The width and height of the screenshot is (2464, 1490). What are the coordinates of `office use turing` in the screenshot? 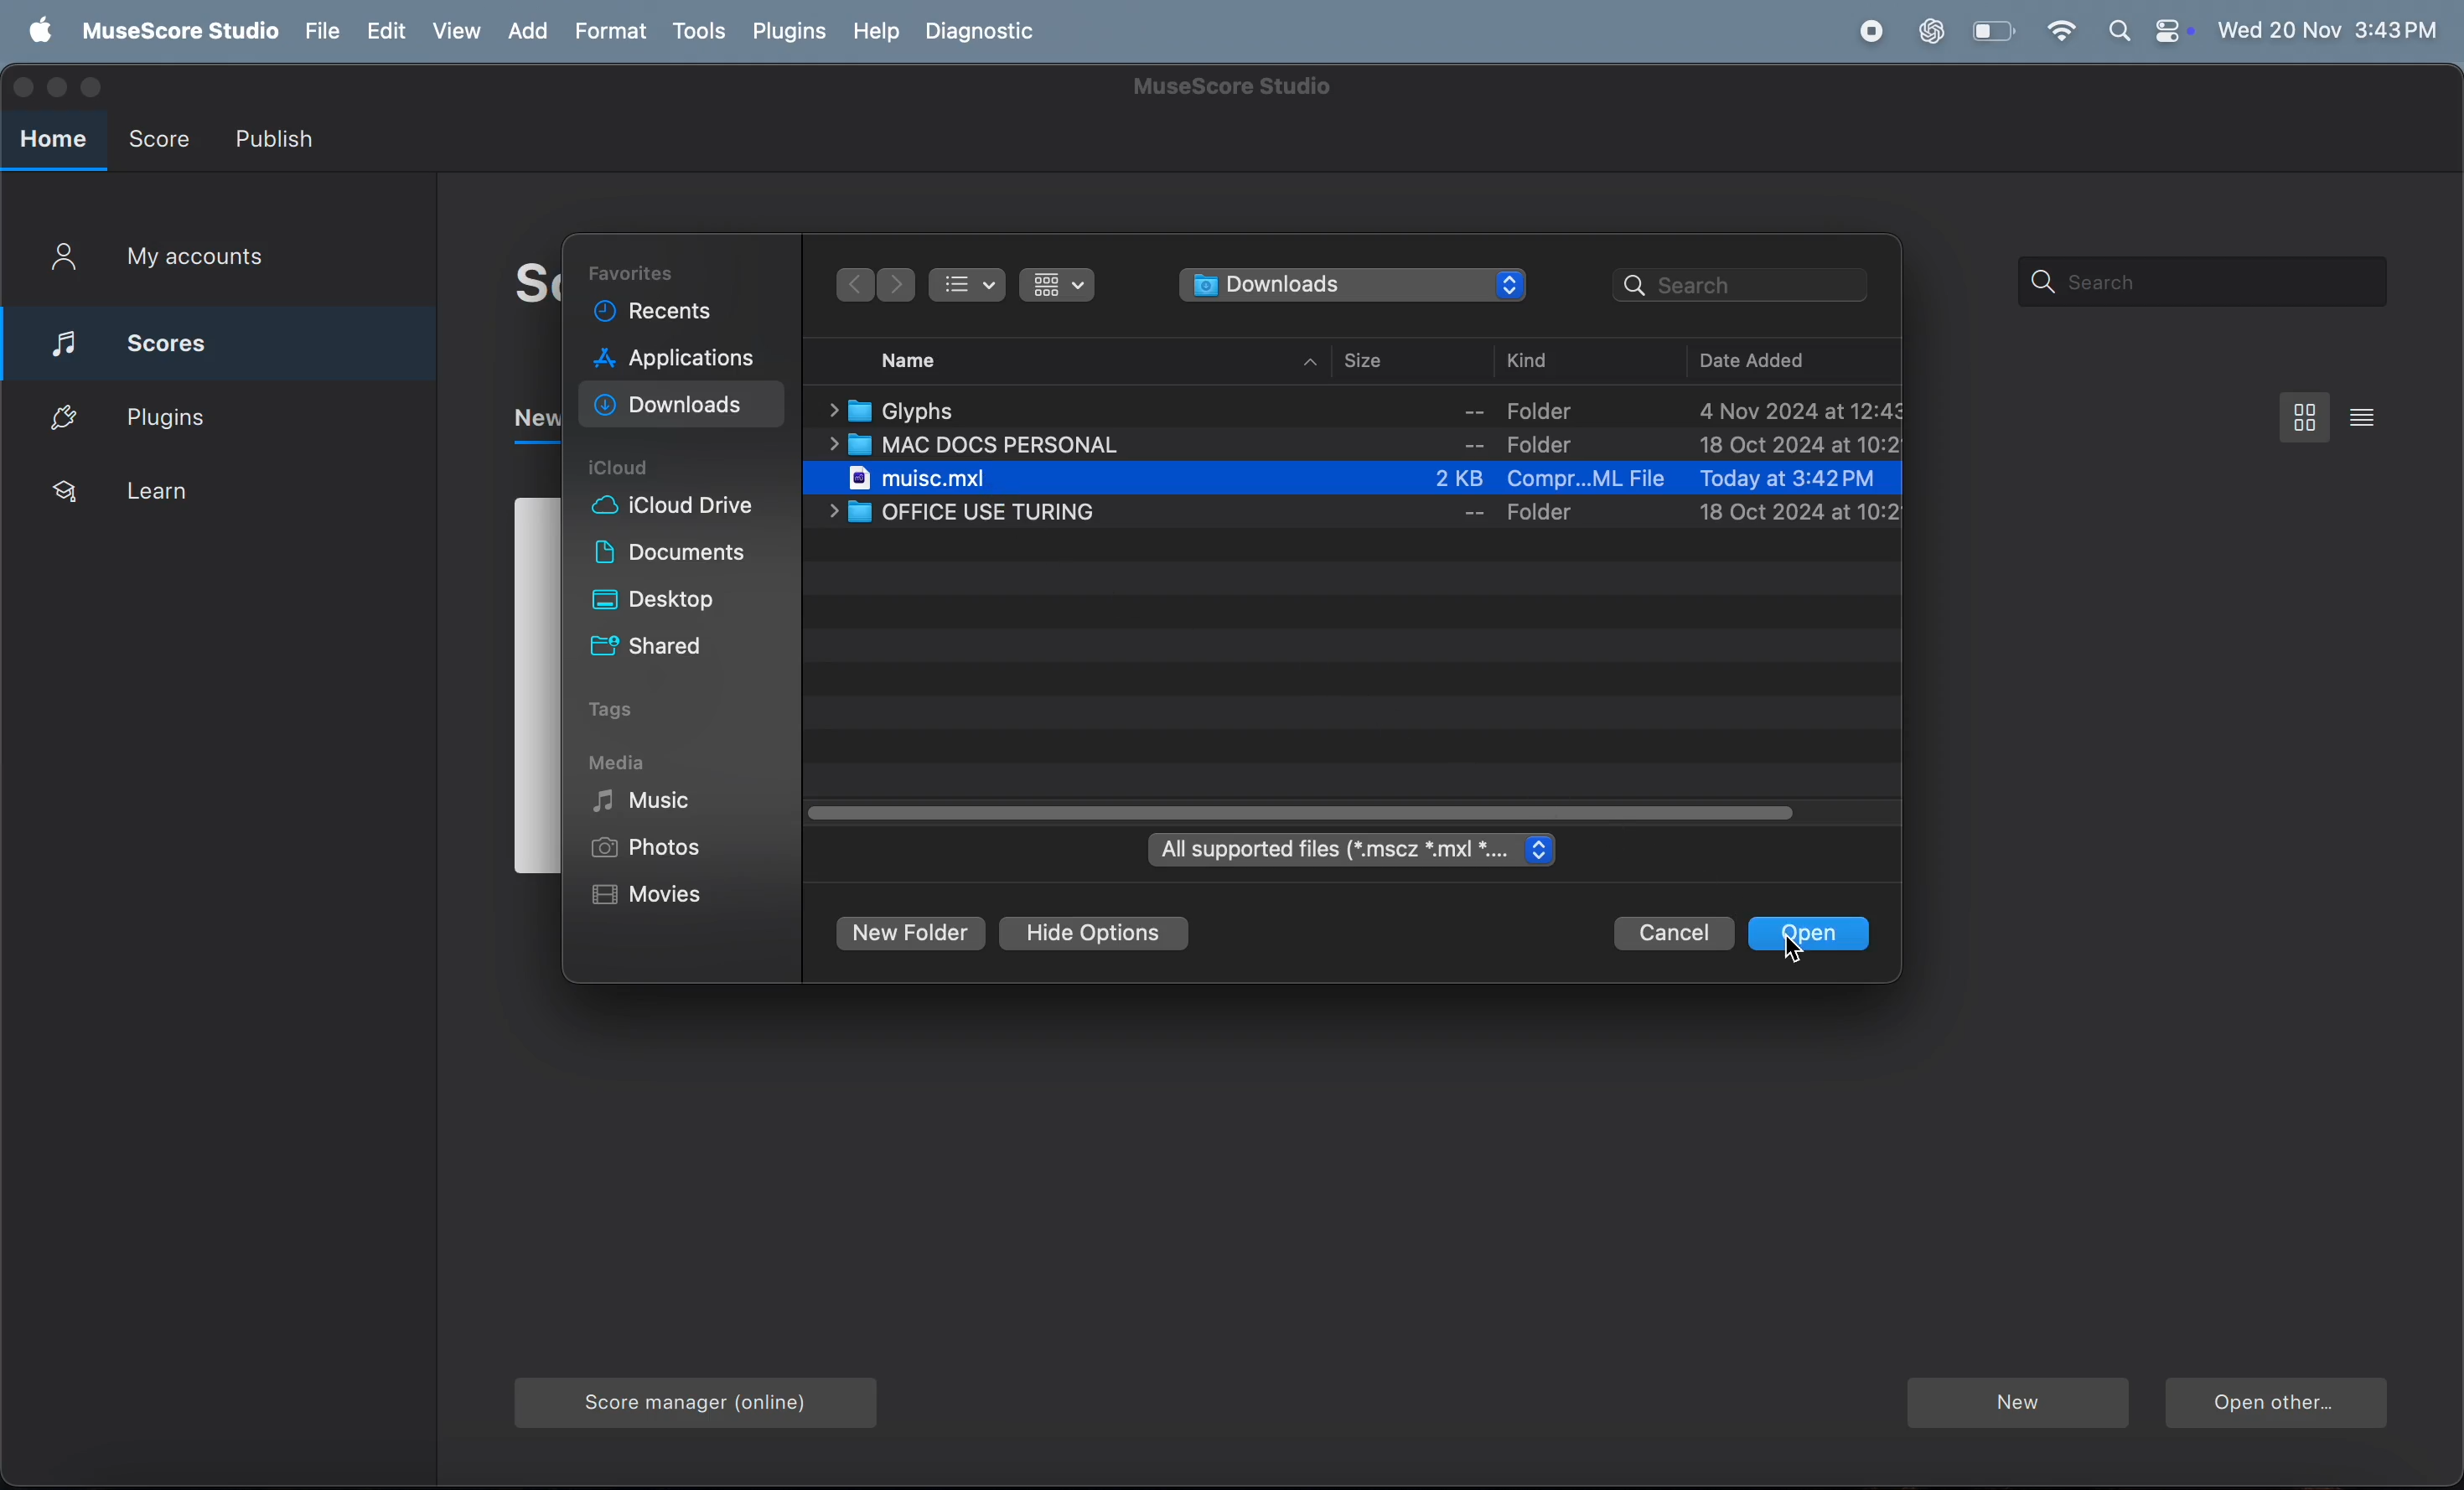 It's located at (1348, 516).